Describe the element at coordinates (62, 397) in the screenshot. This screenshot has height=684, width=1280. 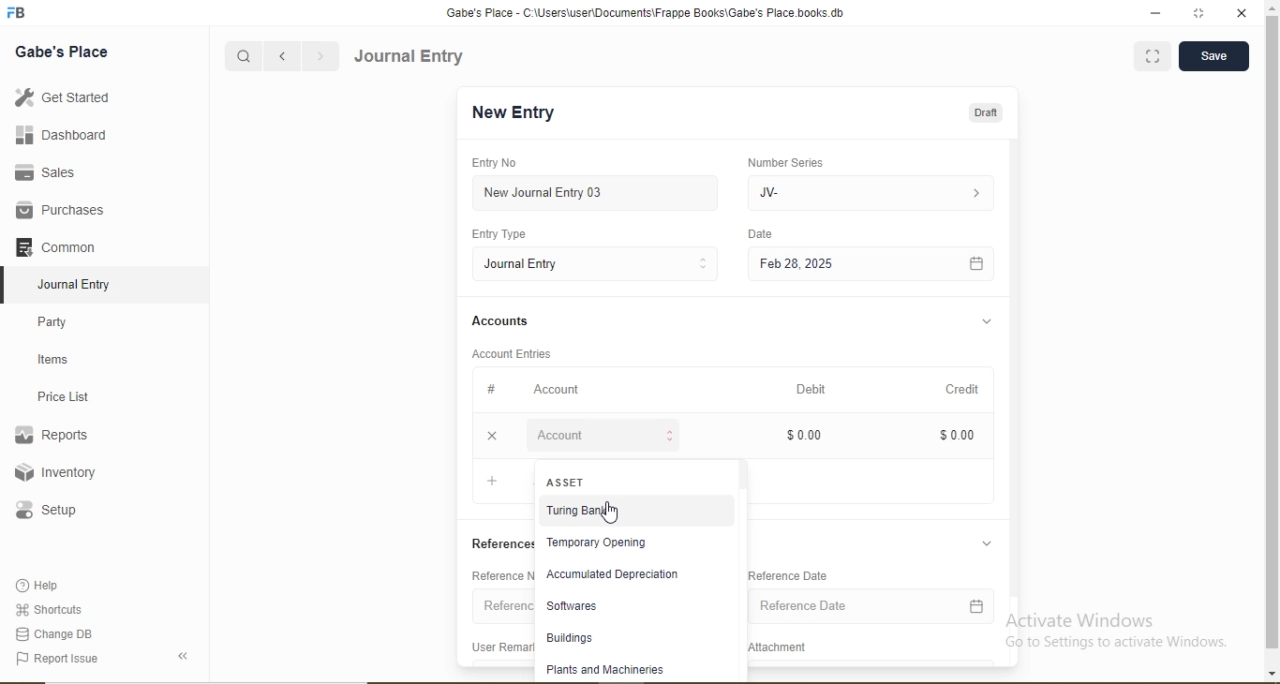
I see `Price List` at that location.